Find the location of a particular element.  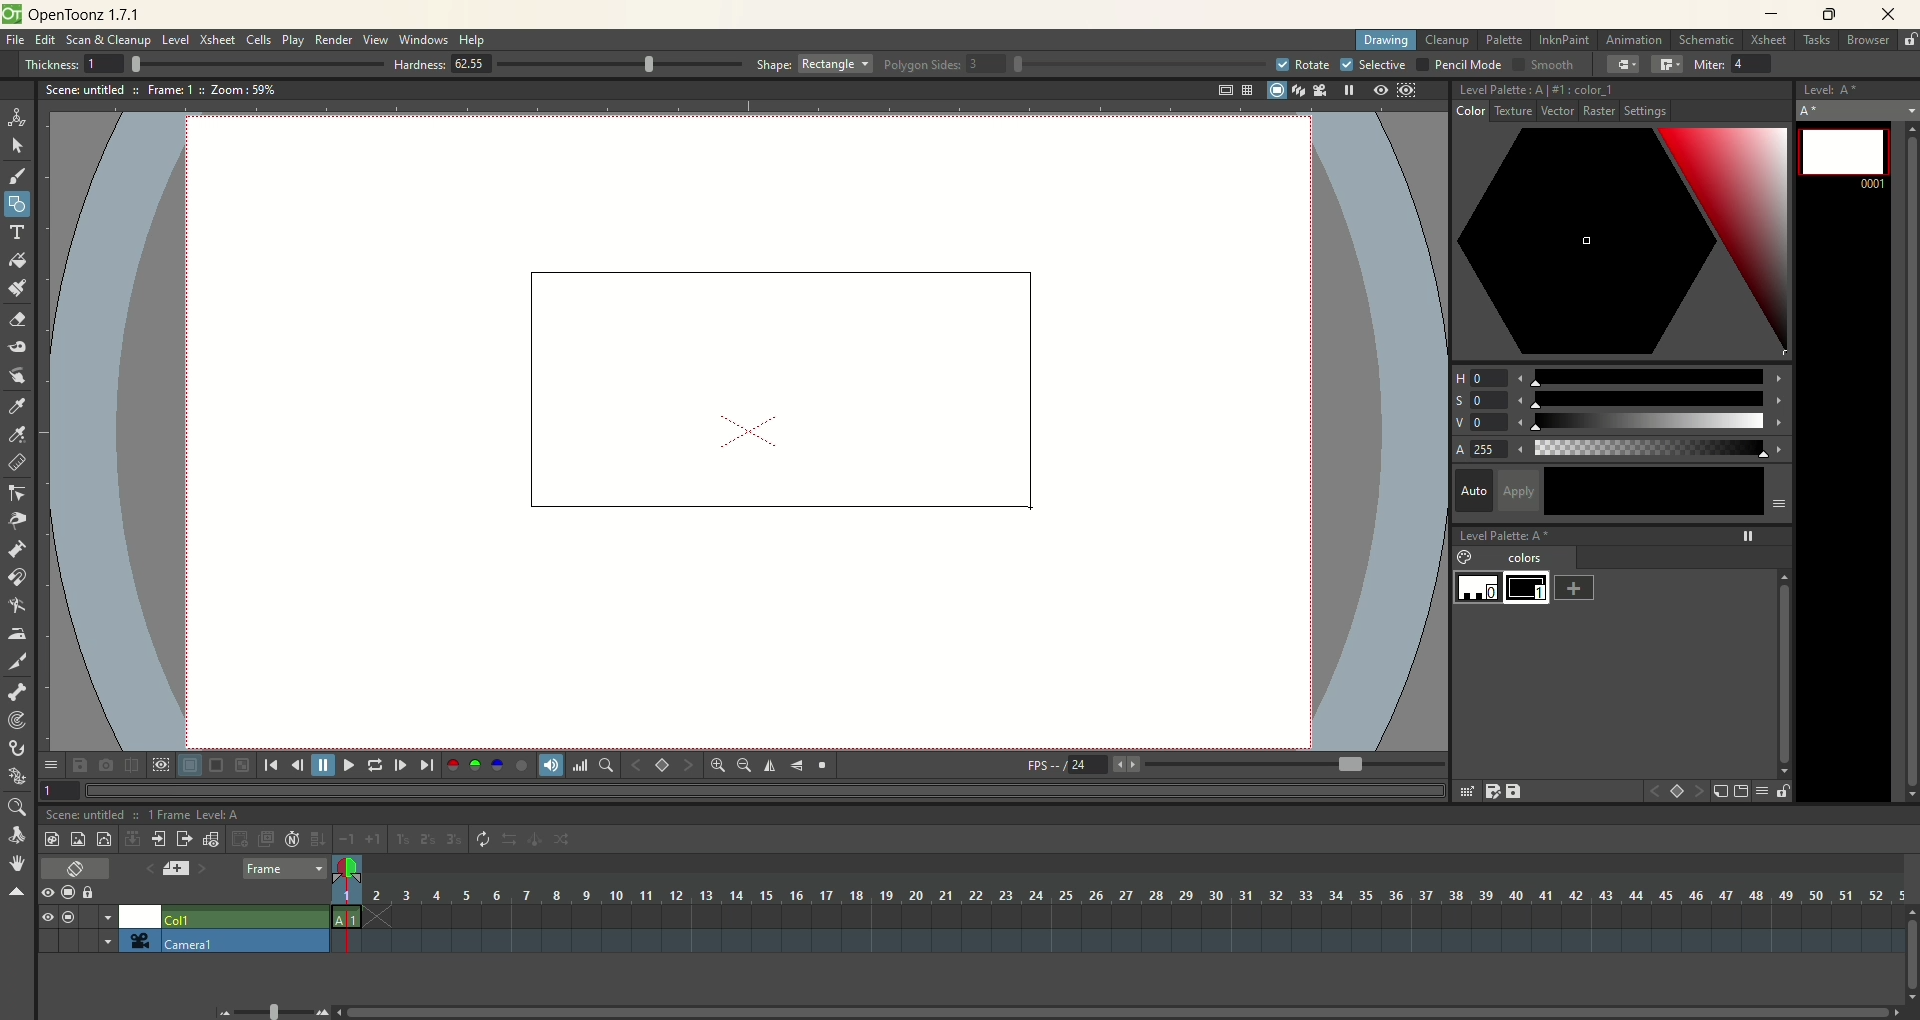

set key is located at coordinates (661, 764).